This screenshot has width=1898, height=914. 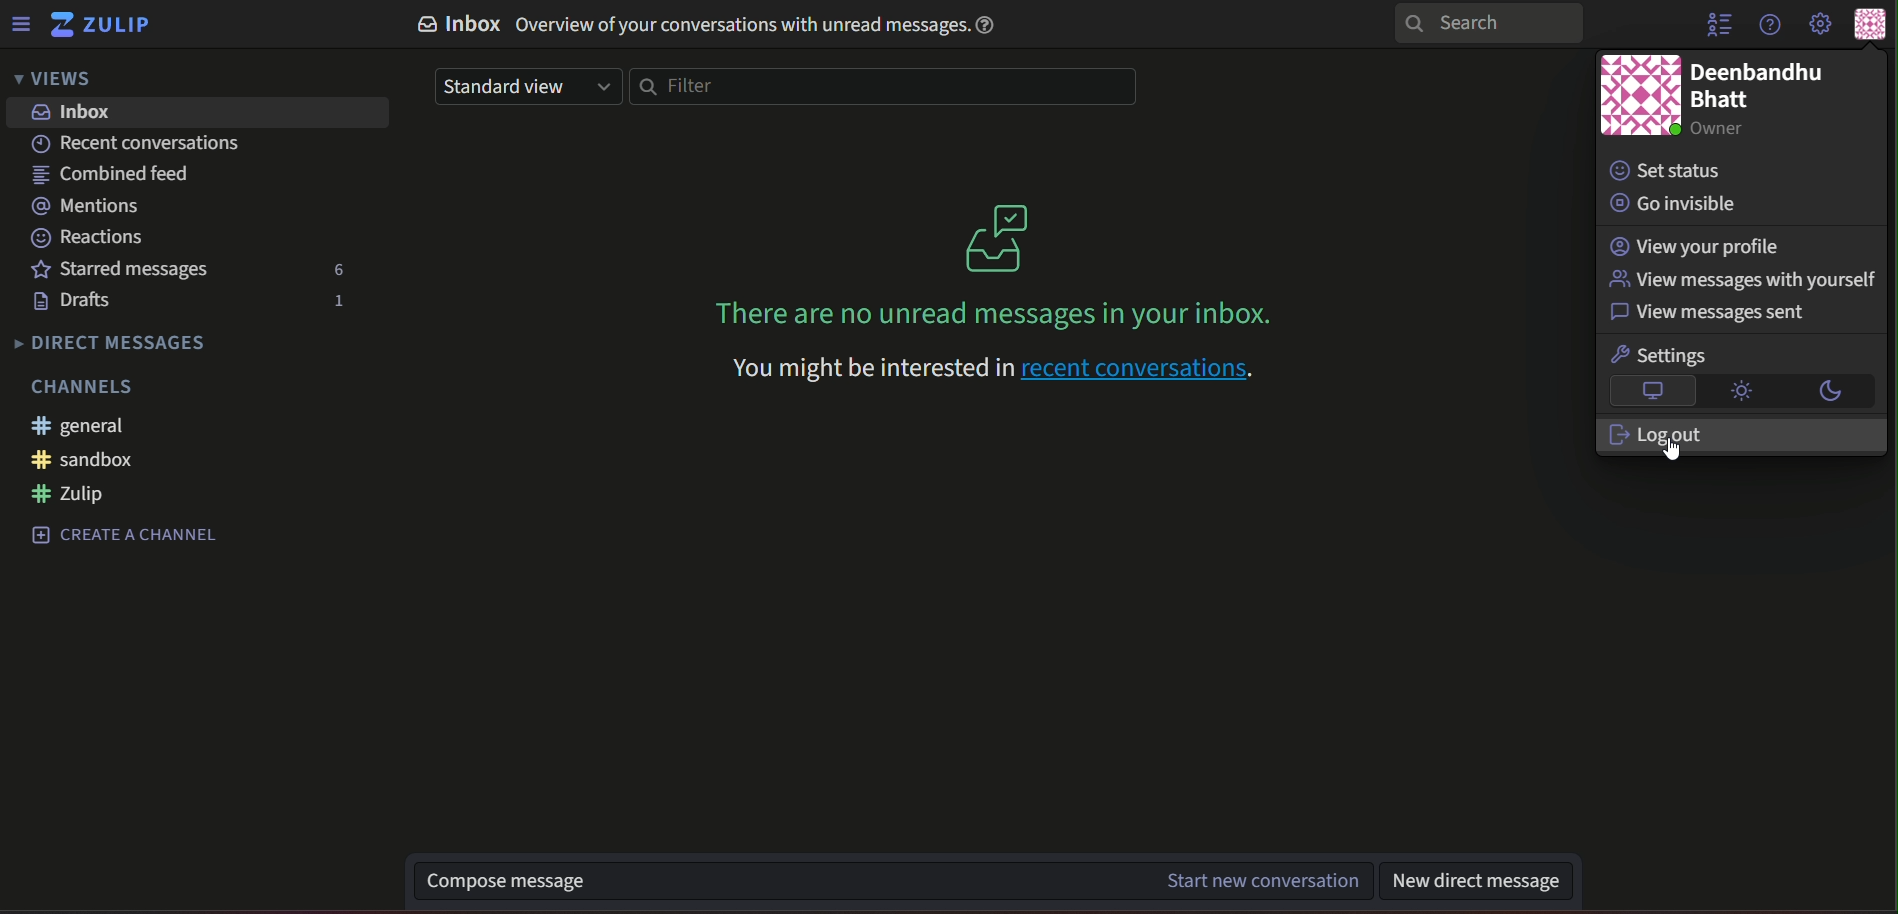 What do you see at coordinates (130, 536) in the screenshot?
I see `text` at bounding box center [130, 536].